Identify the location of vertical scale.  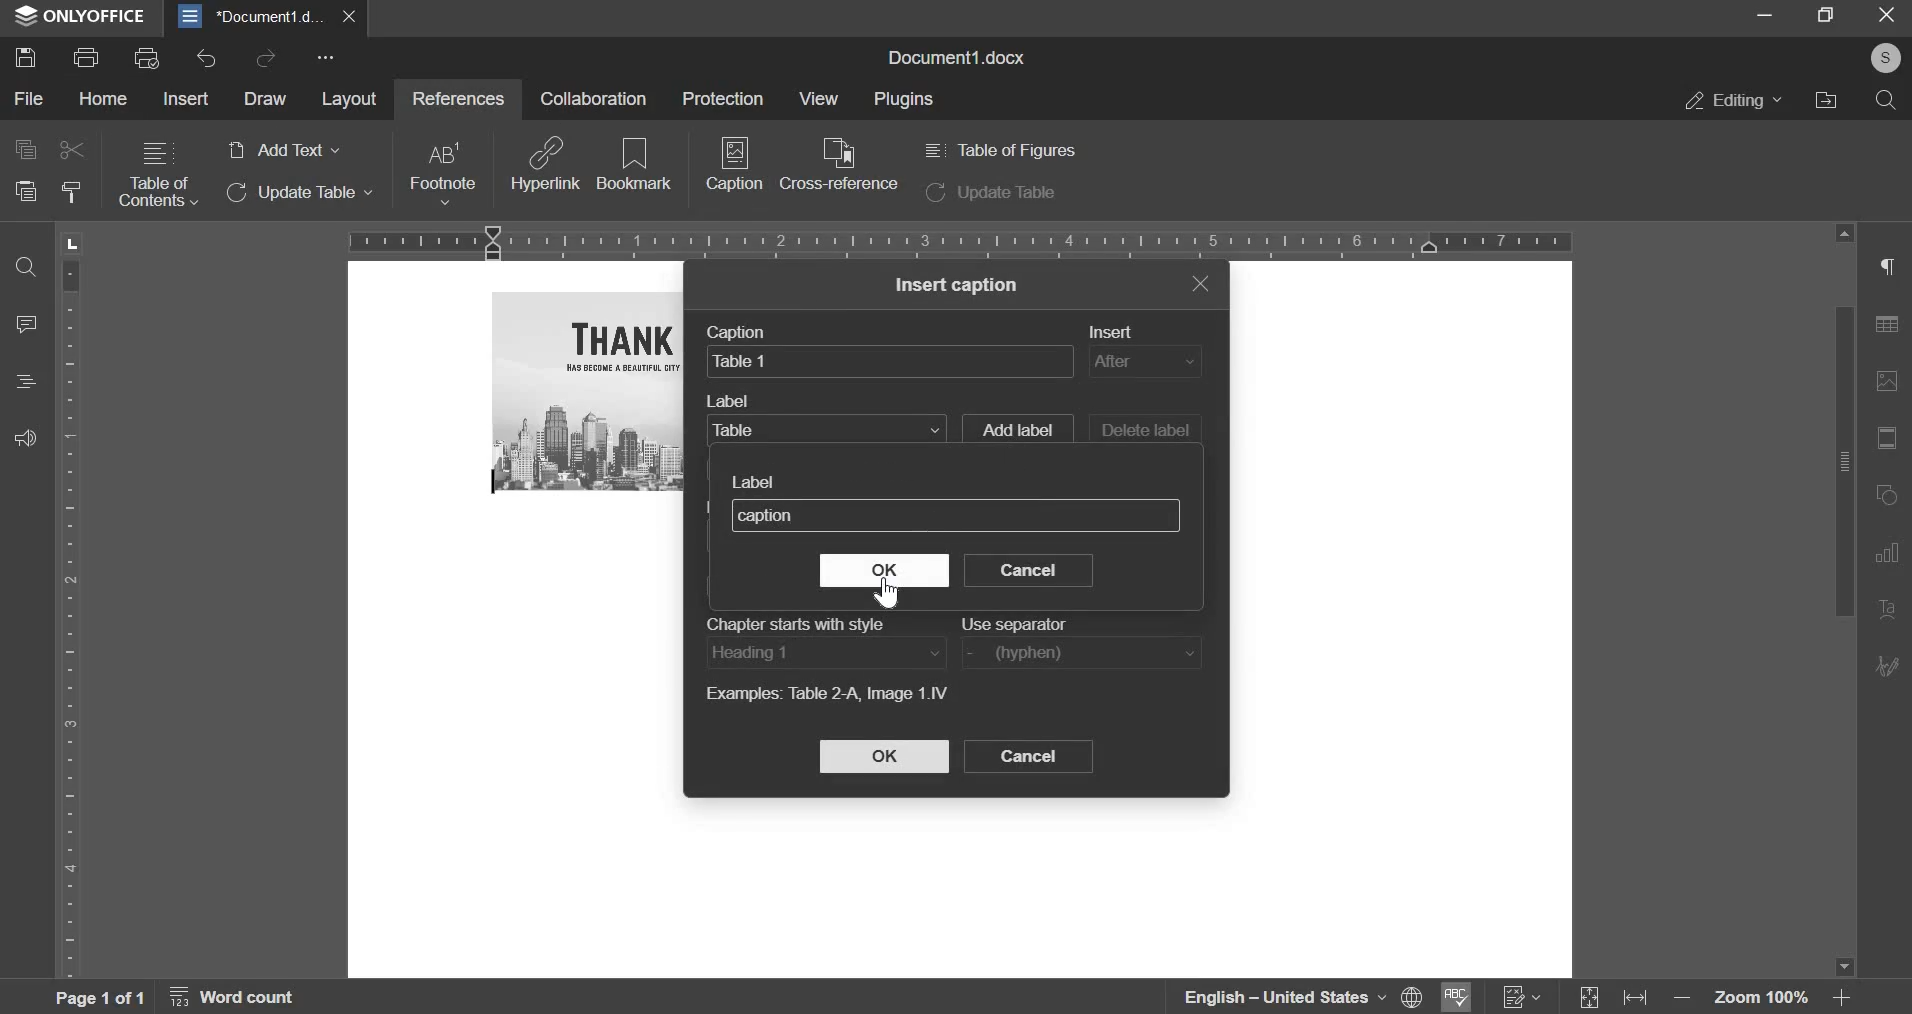
(72, 616).